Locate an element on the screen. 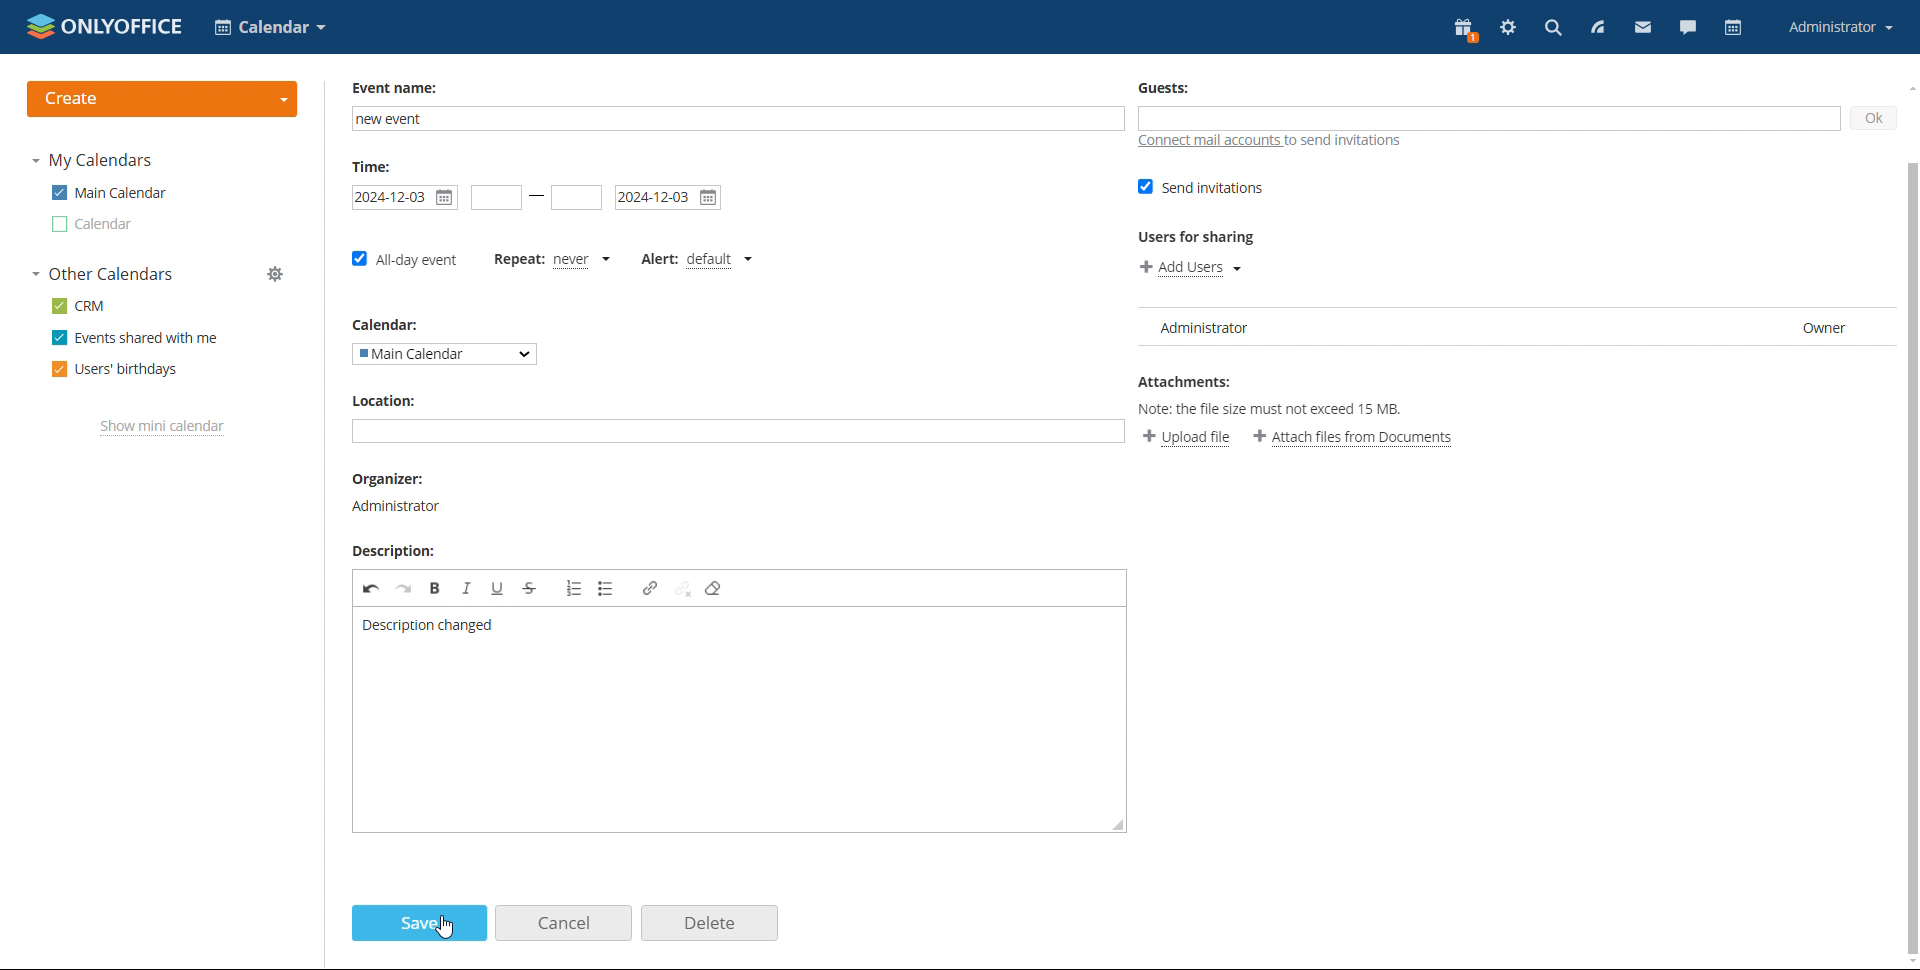 The width and height of the screenshot is (1920, 970). unlink is located at coordinates (684, 592).